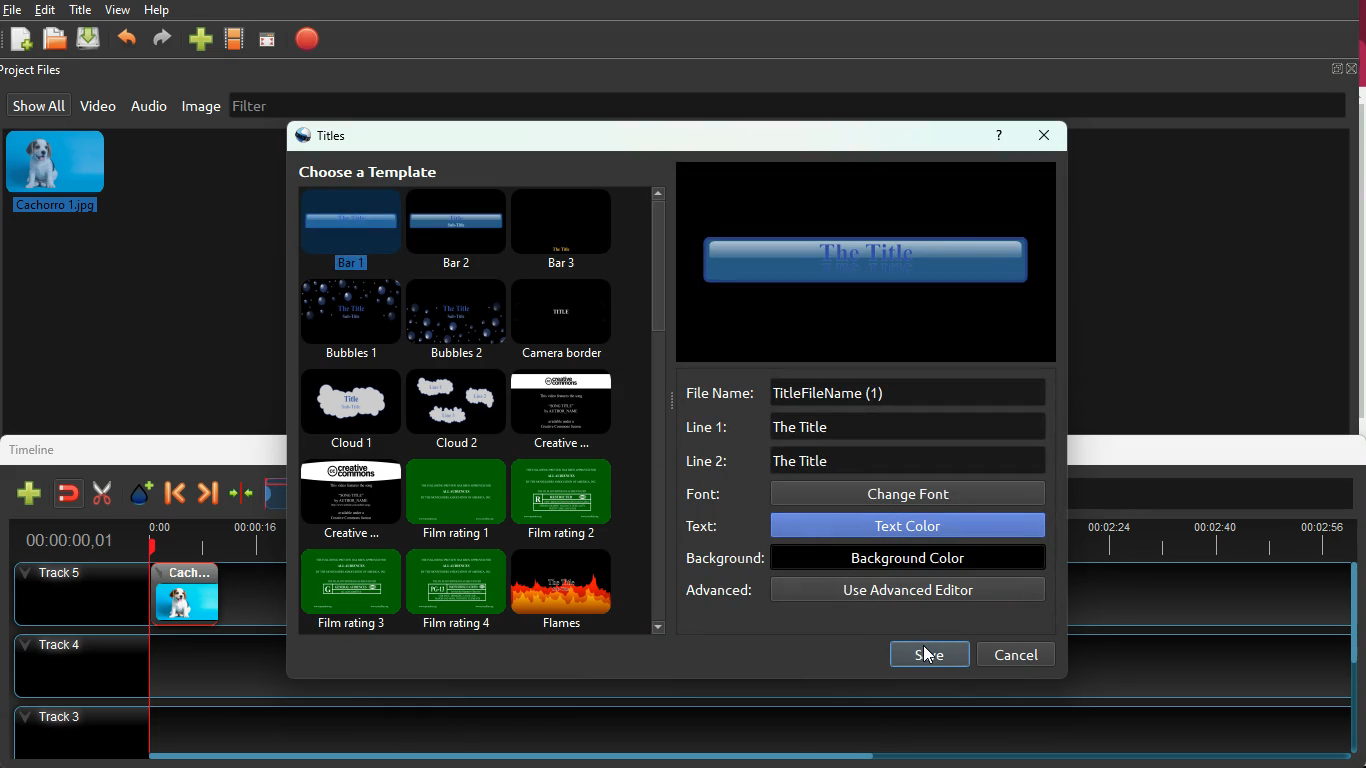 This screenshot has width=1366, height=768. Describe the element at coordinates (236, 40) in the screenshot. I see `video` at that location.